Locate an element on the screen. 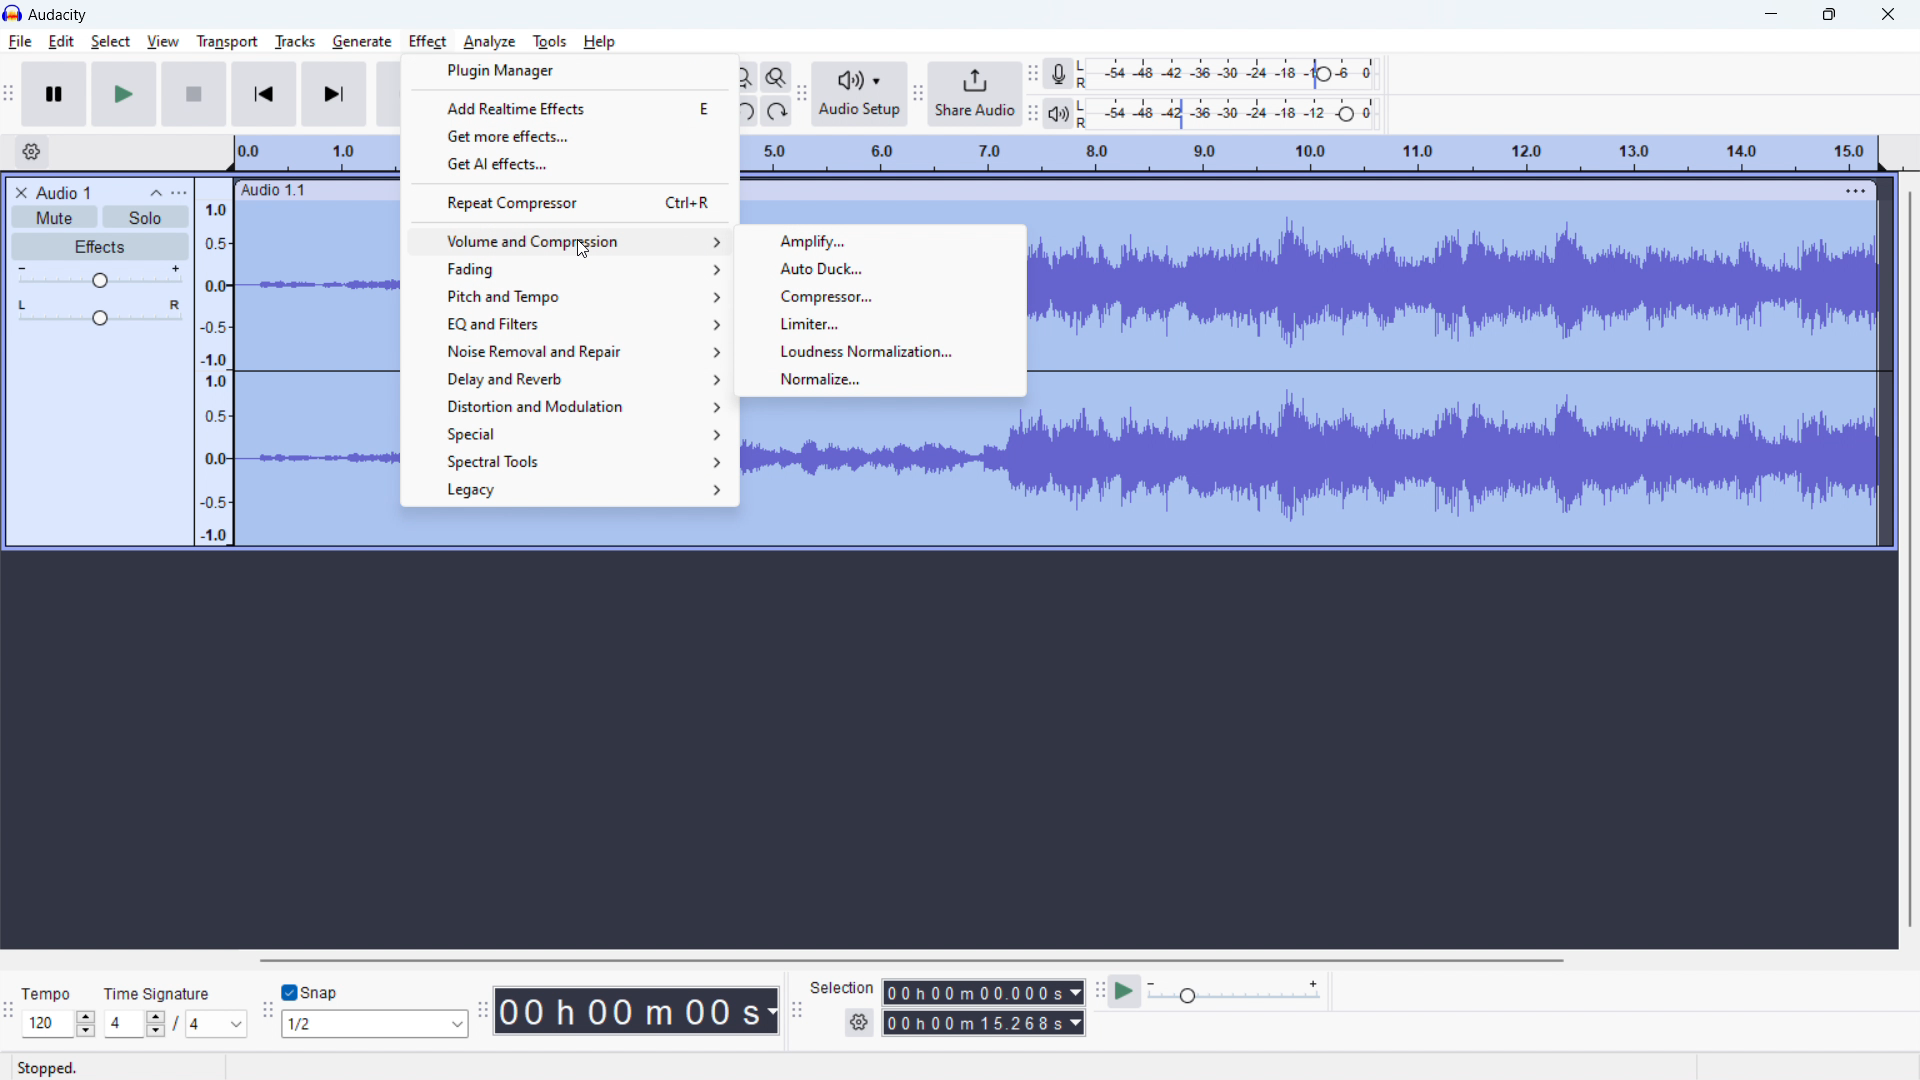 The image size is (1920, 1080). loudness normalization is located at coordinates (881, 351).